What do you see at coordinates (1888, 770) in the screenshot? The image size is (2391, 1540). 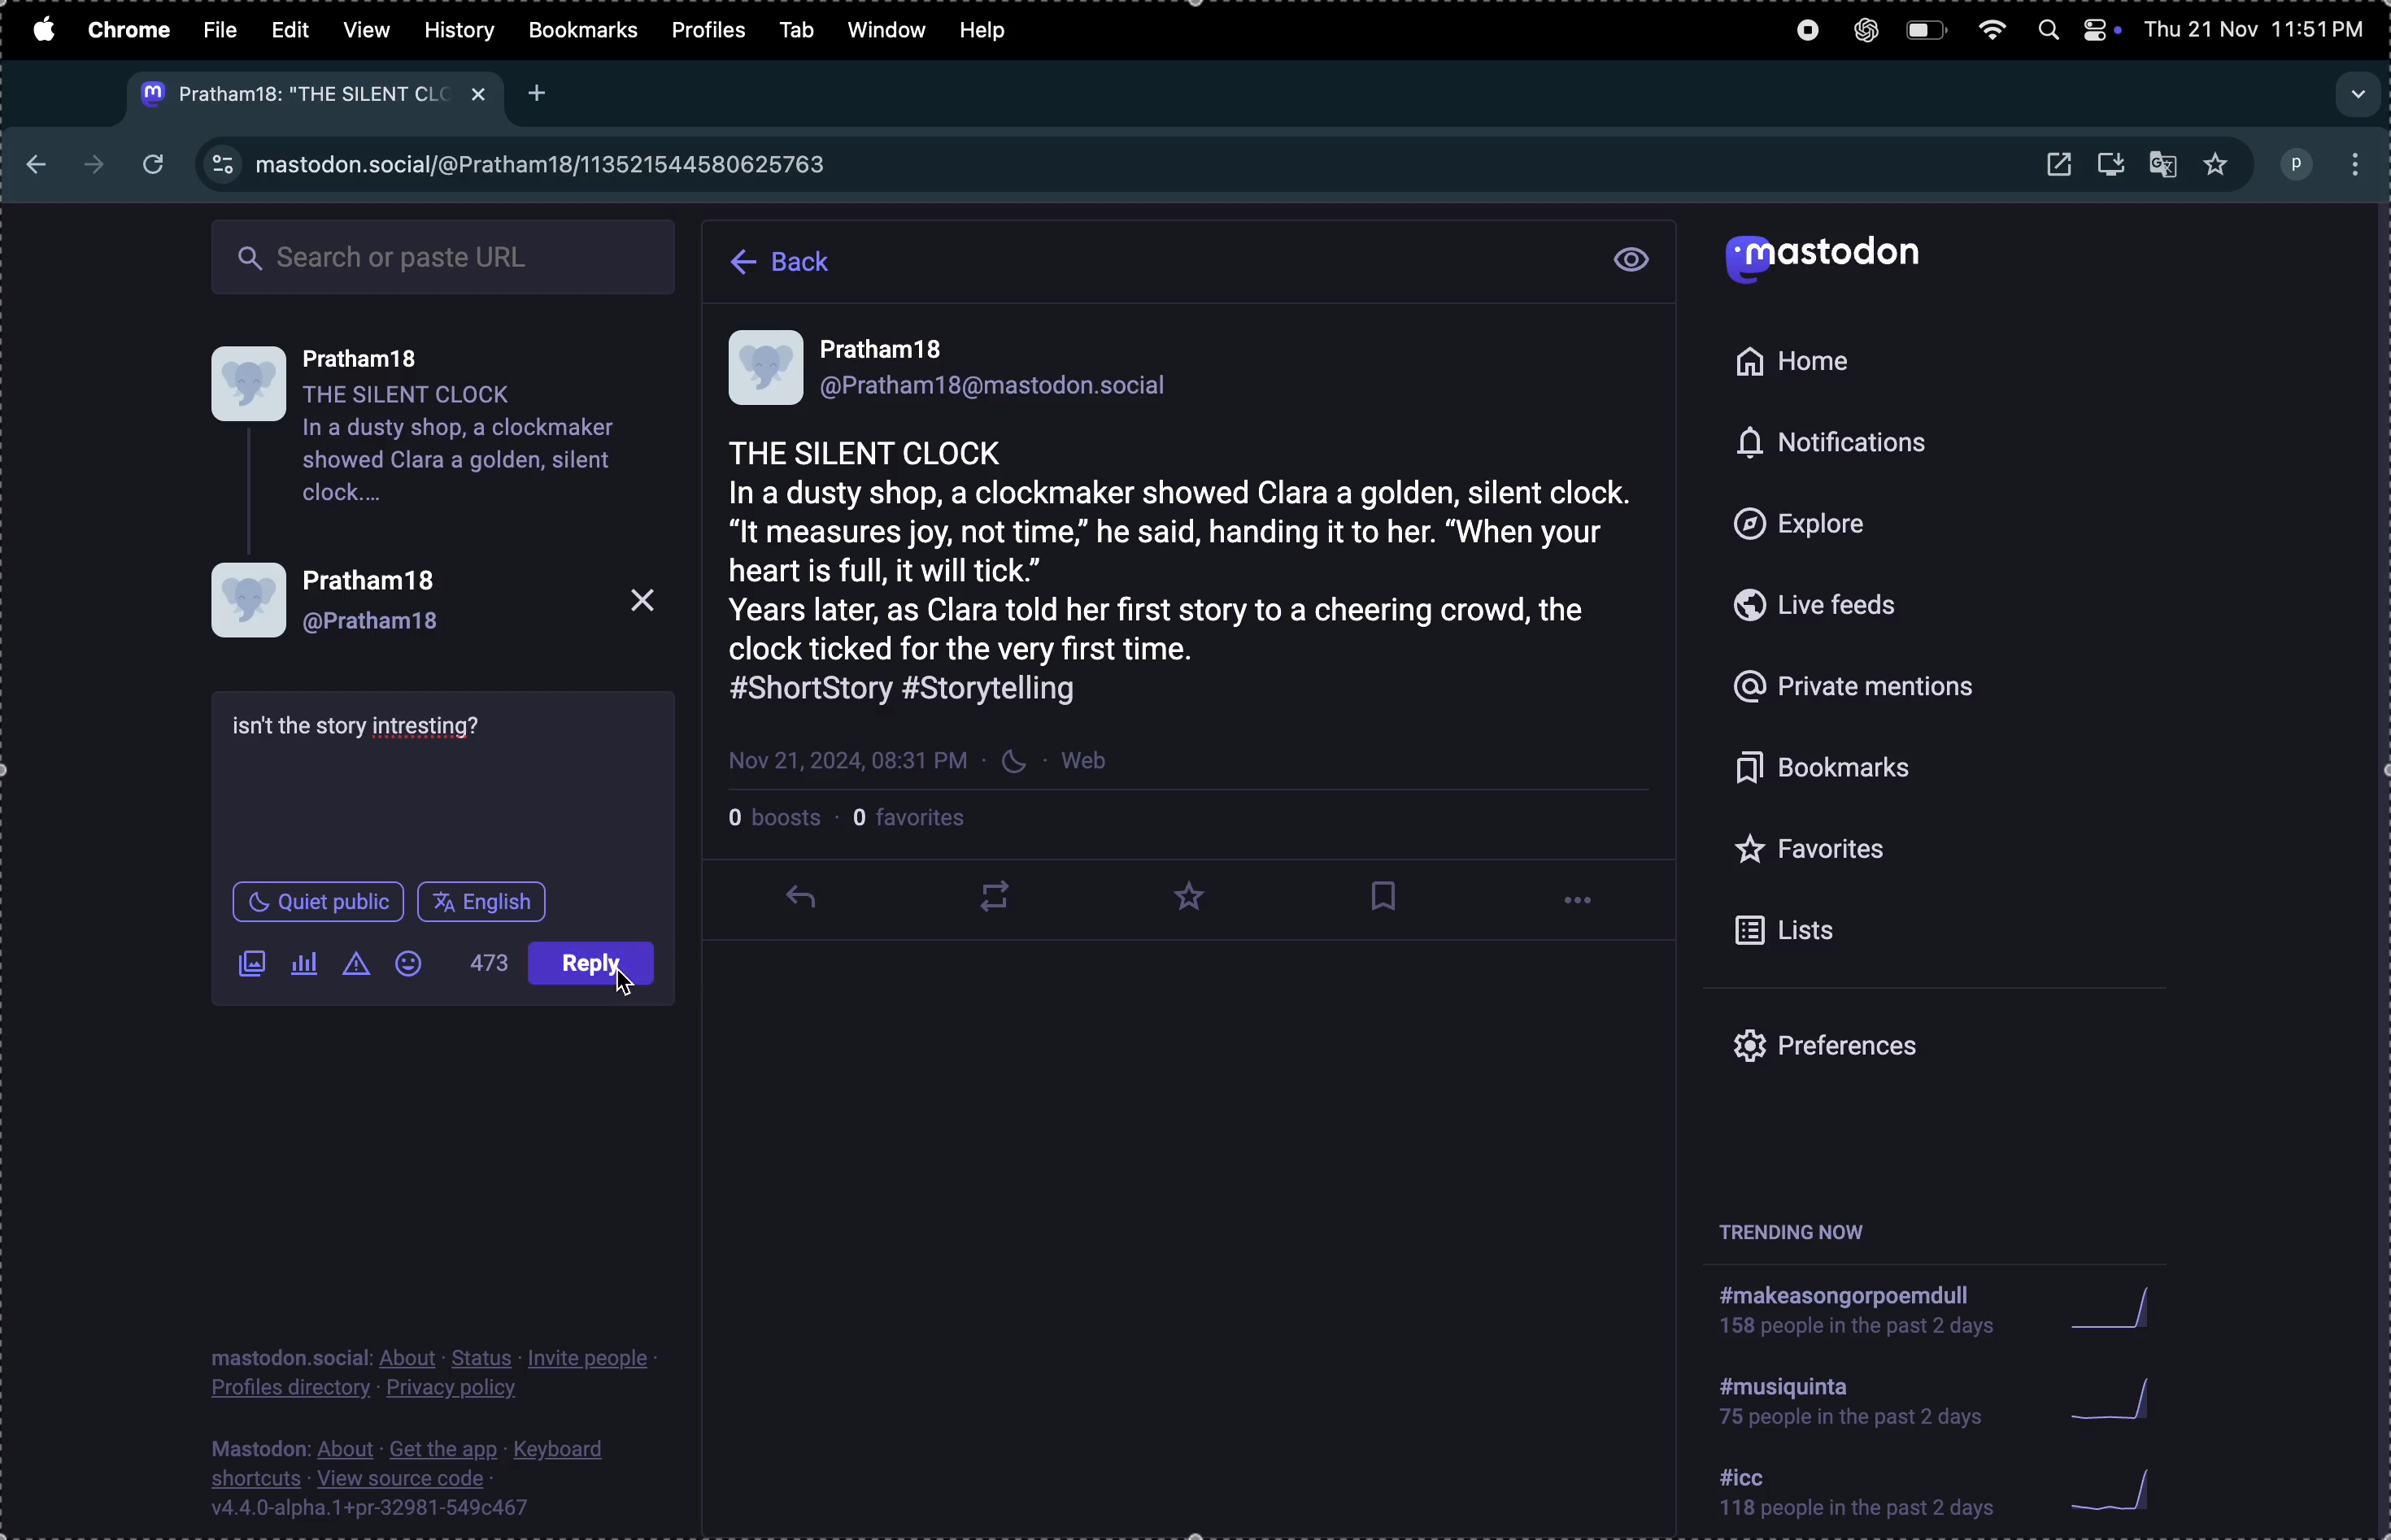 I see `bookmark` at bounding box center [1888, 770].